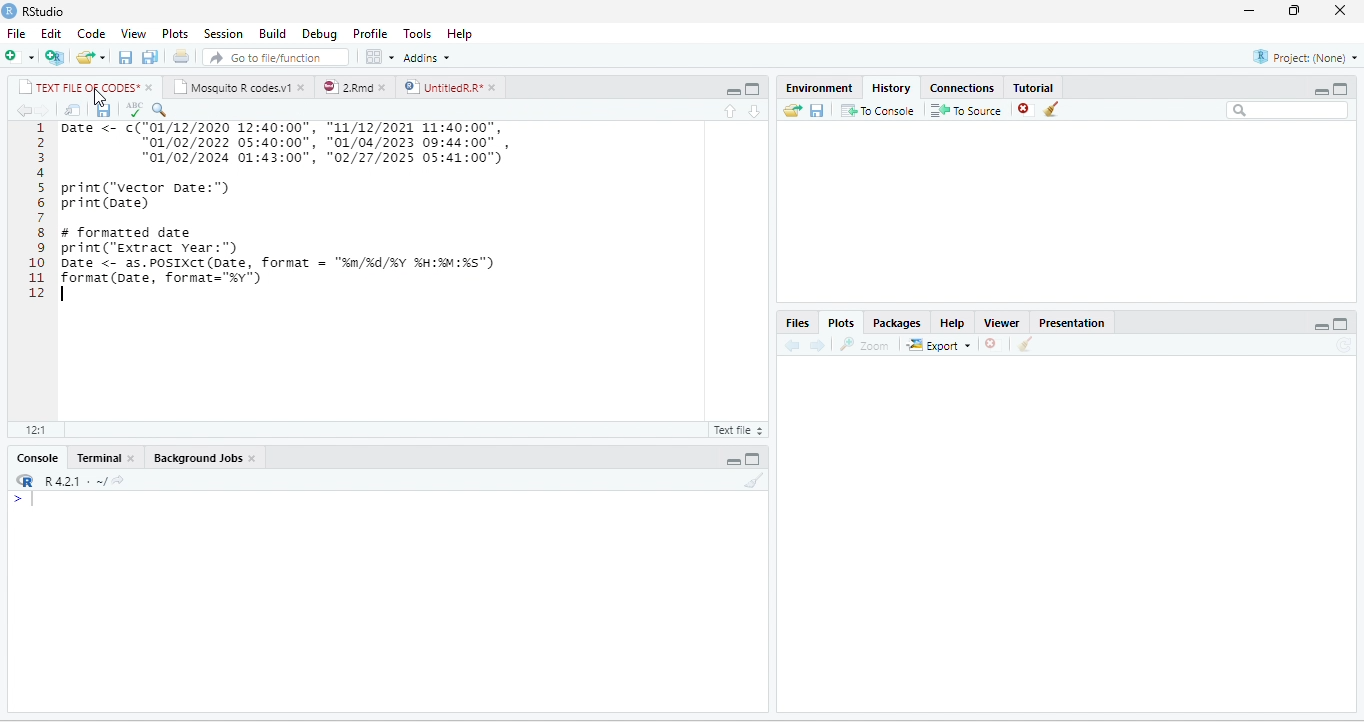 This screenshot has width=1364, height=722. What do you see at coordinates (92, 34) in the screenshot?
I see `Code` at bounding box center [92, 34].